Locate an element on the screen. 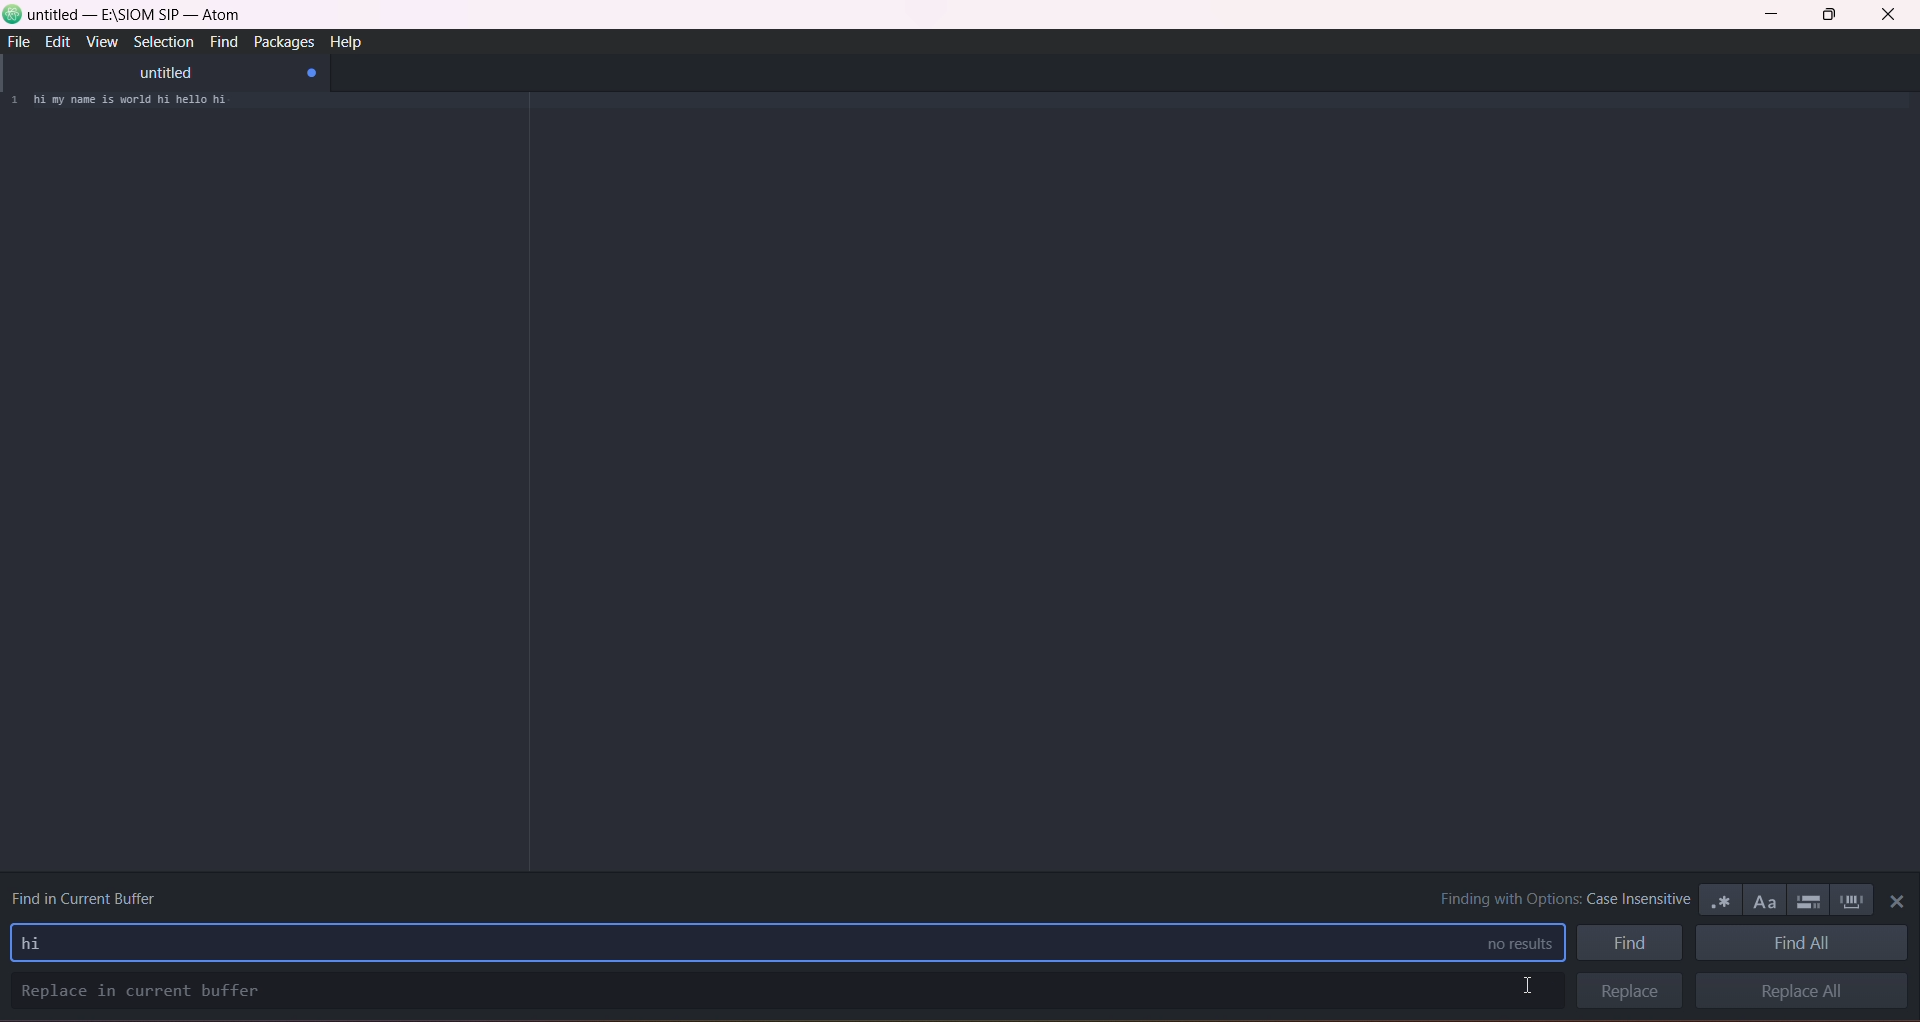 The width and height of the screenshot is (1920, 1022). close panel is located at coordinates (1893, 904).